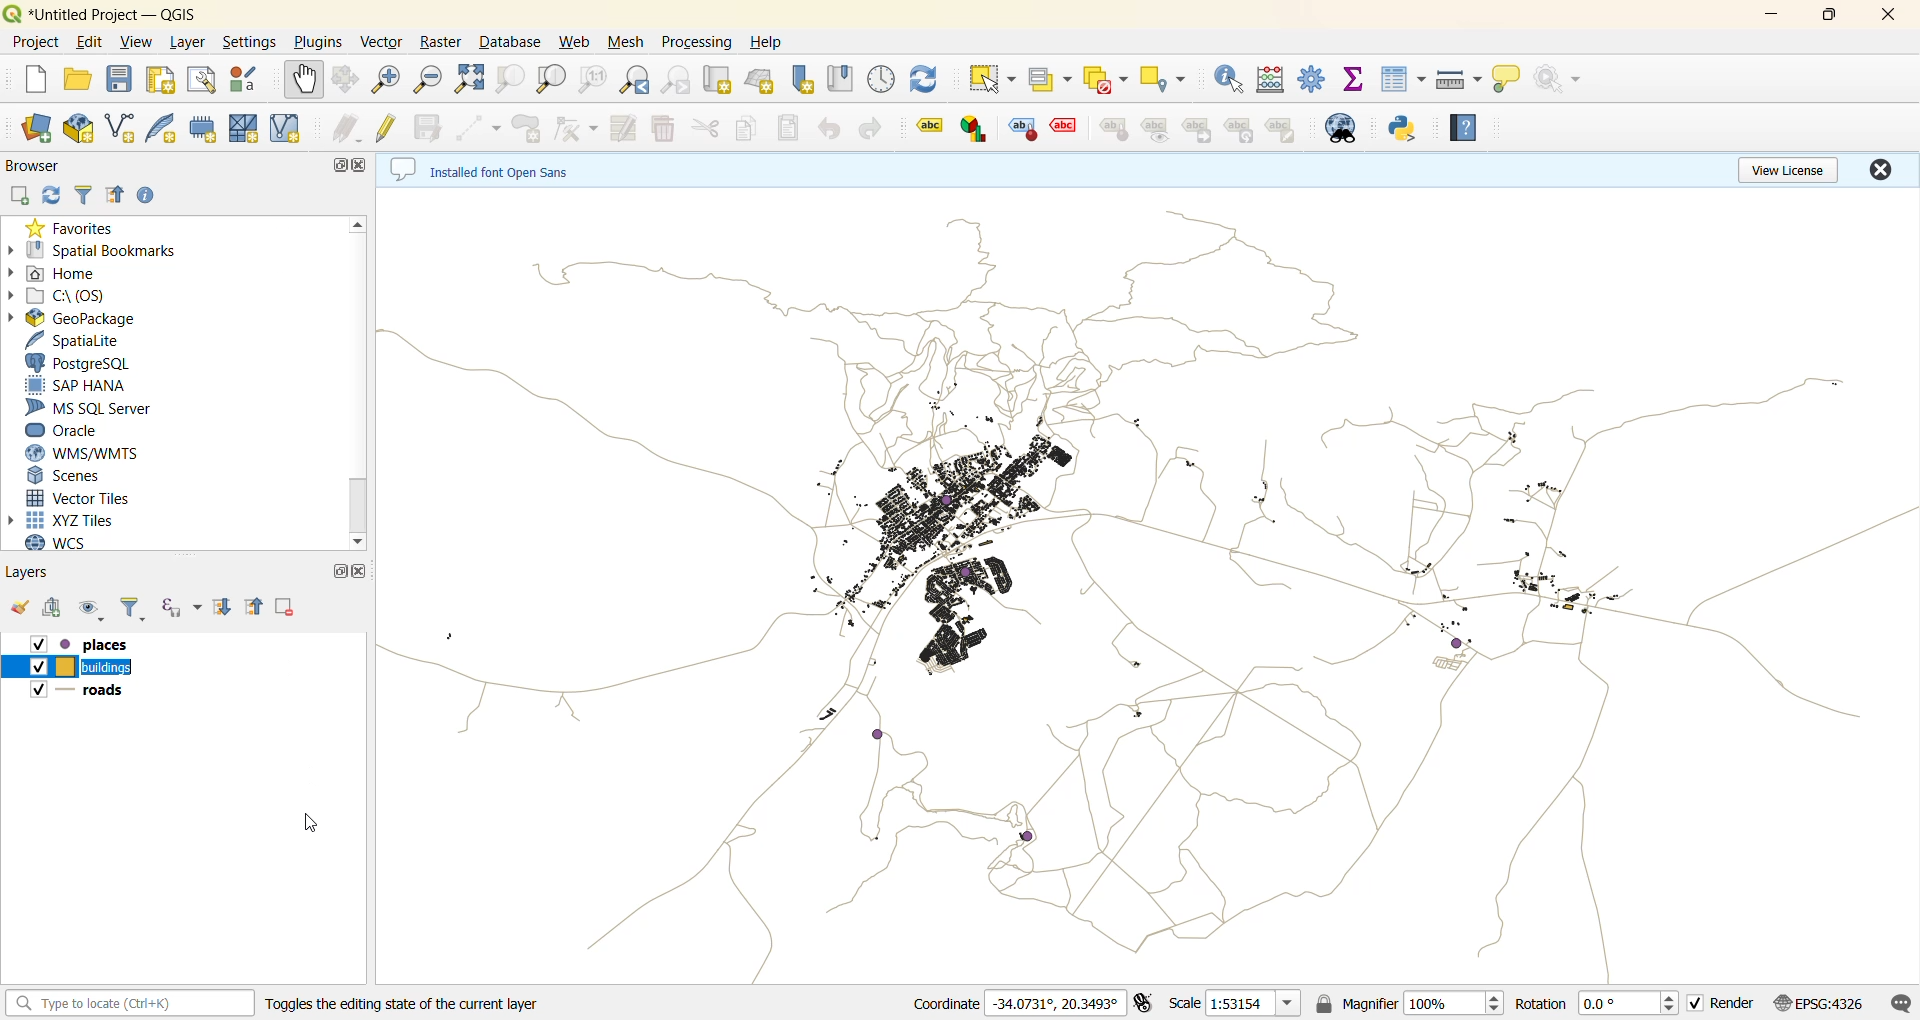 Image resolution: width=1920 pixels, height=1020 pixels. I want to click on scenes, so click(69, 476).